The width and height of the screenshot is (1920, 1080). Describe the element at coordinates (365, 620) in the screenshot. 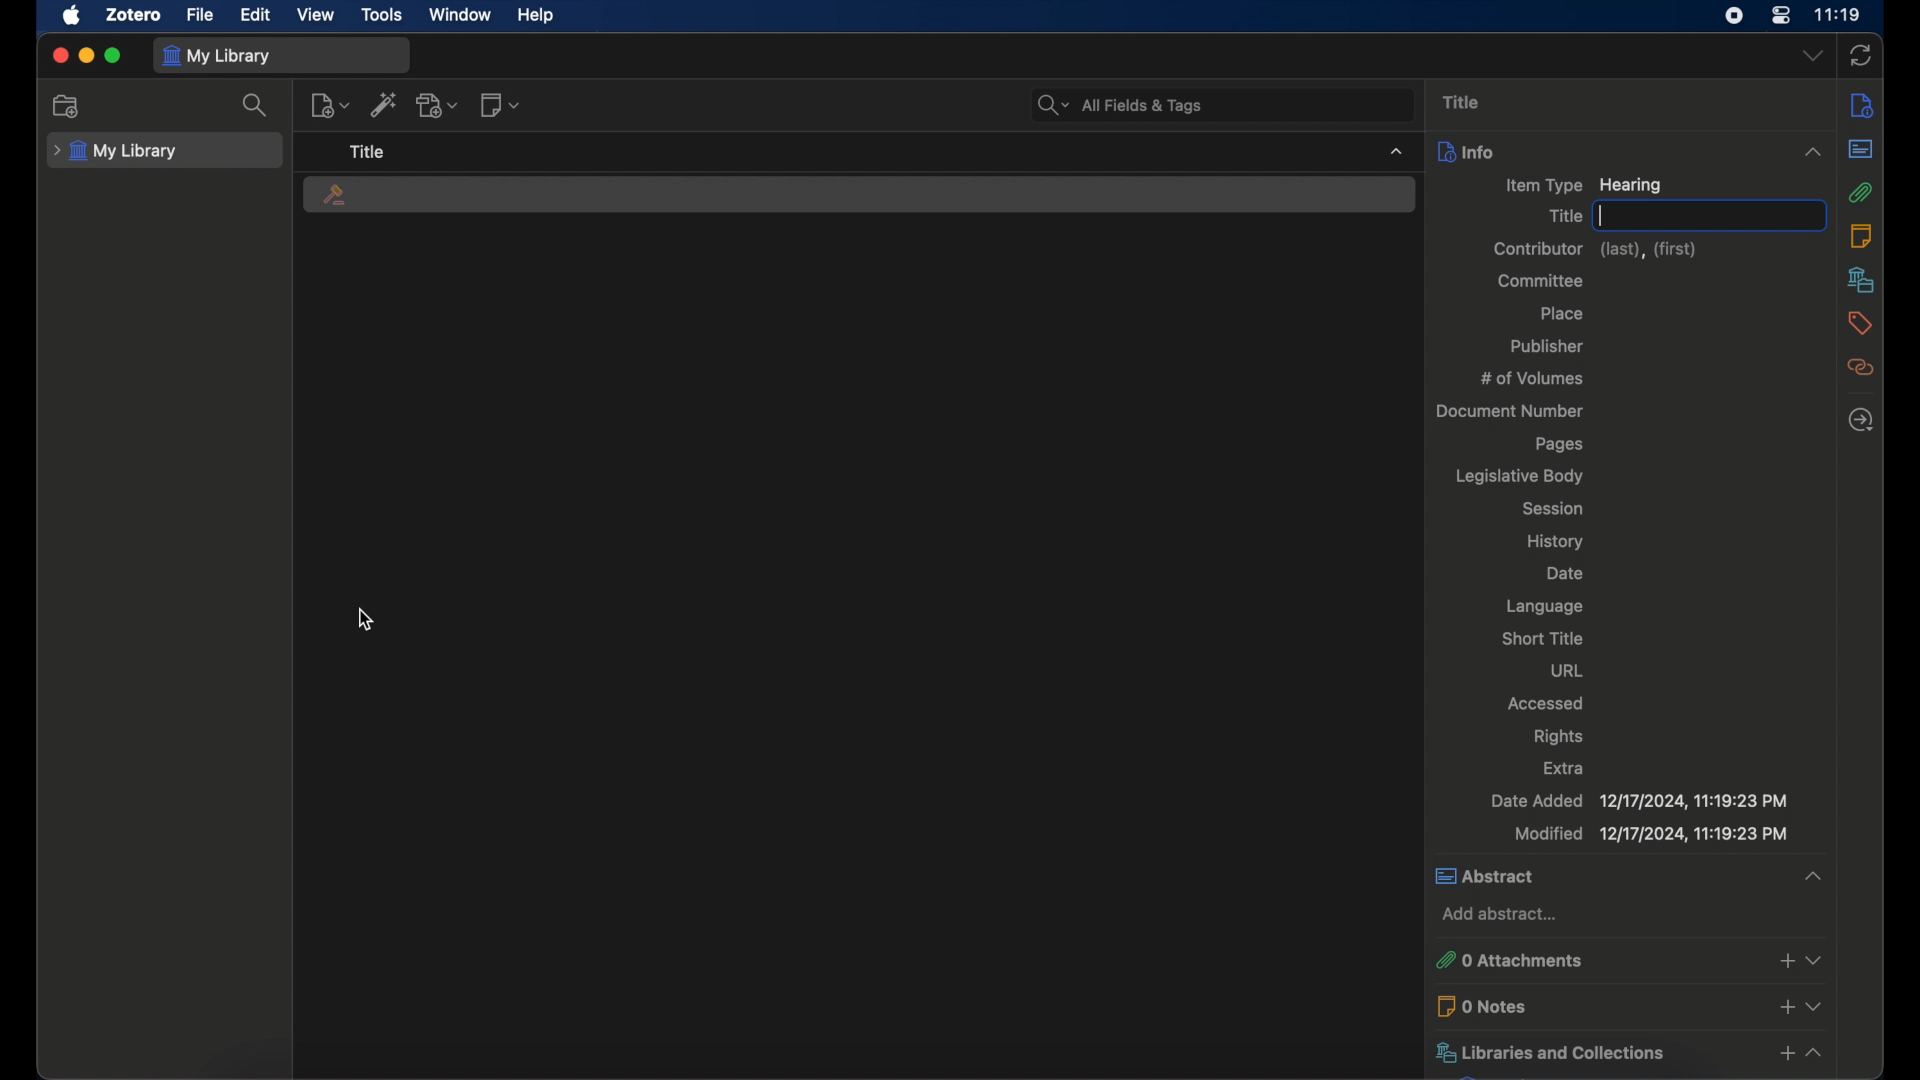

I see `cursor` at that location.